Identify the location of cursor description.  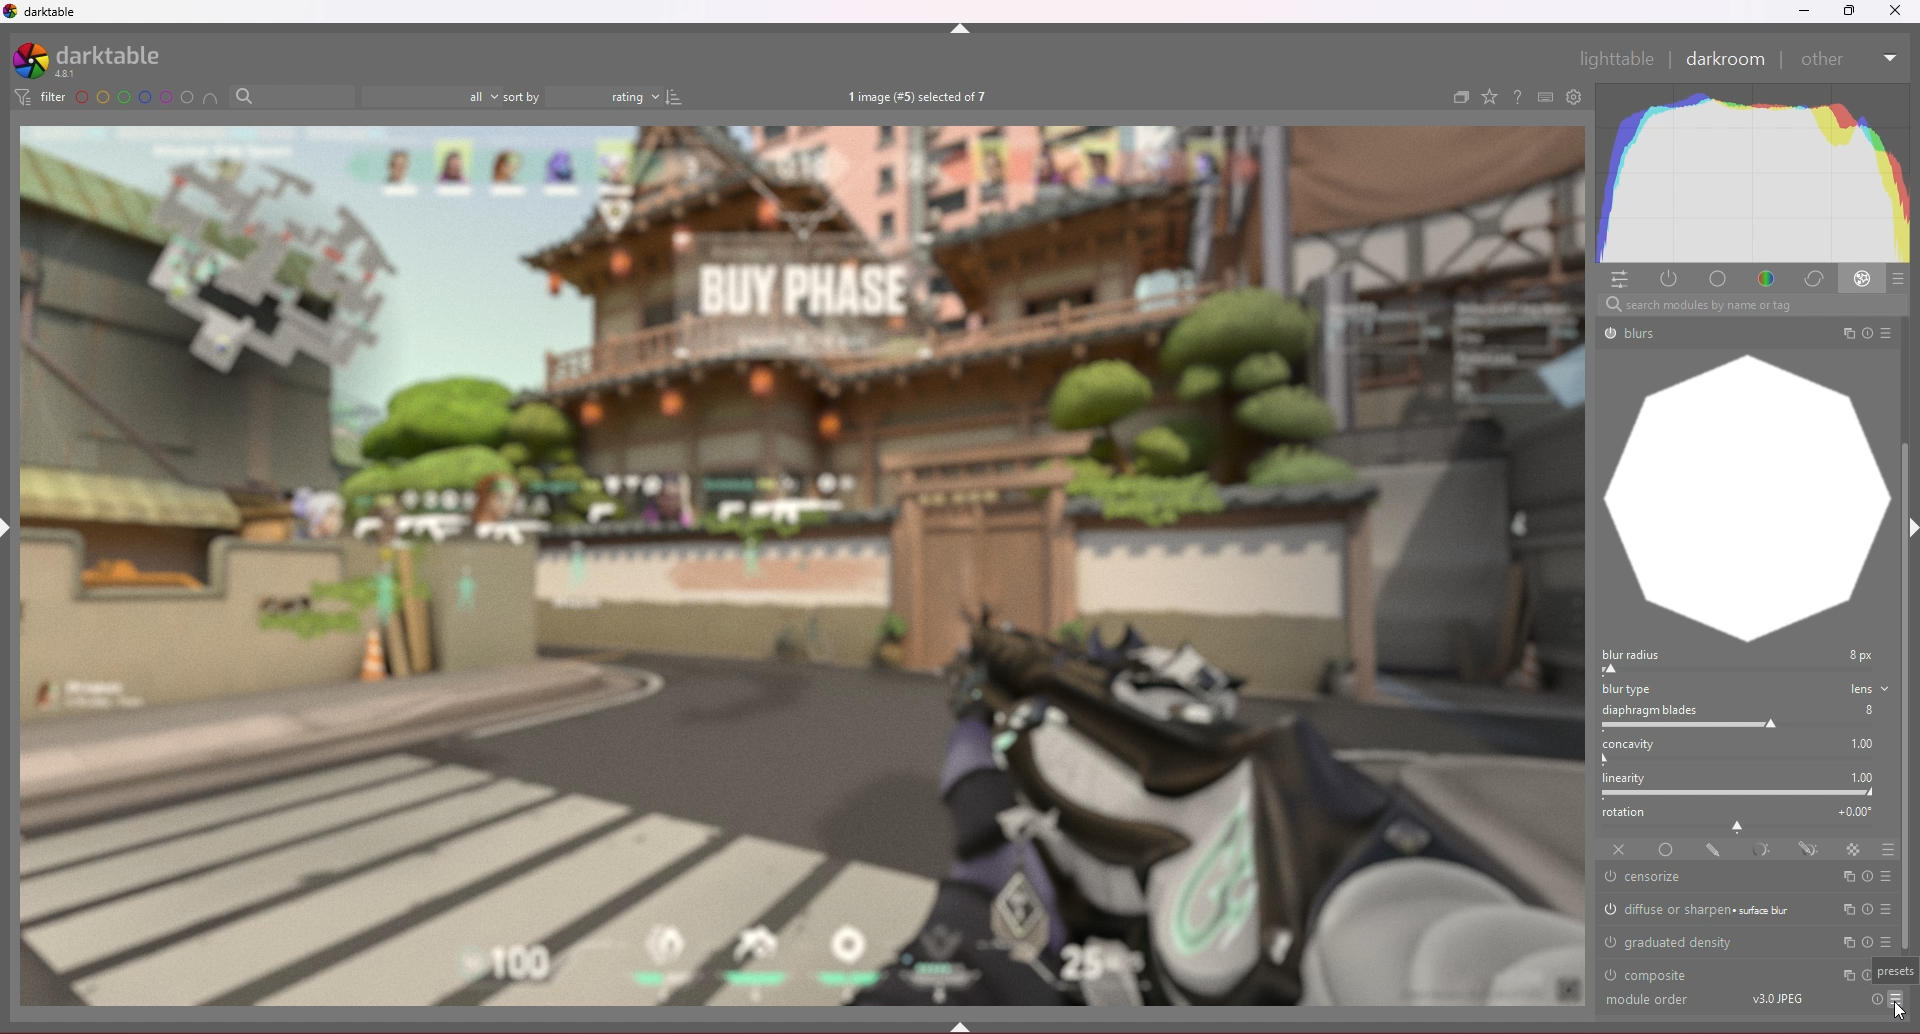
(1895, 970).